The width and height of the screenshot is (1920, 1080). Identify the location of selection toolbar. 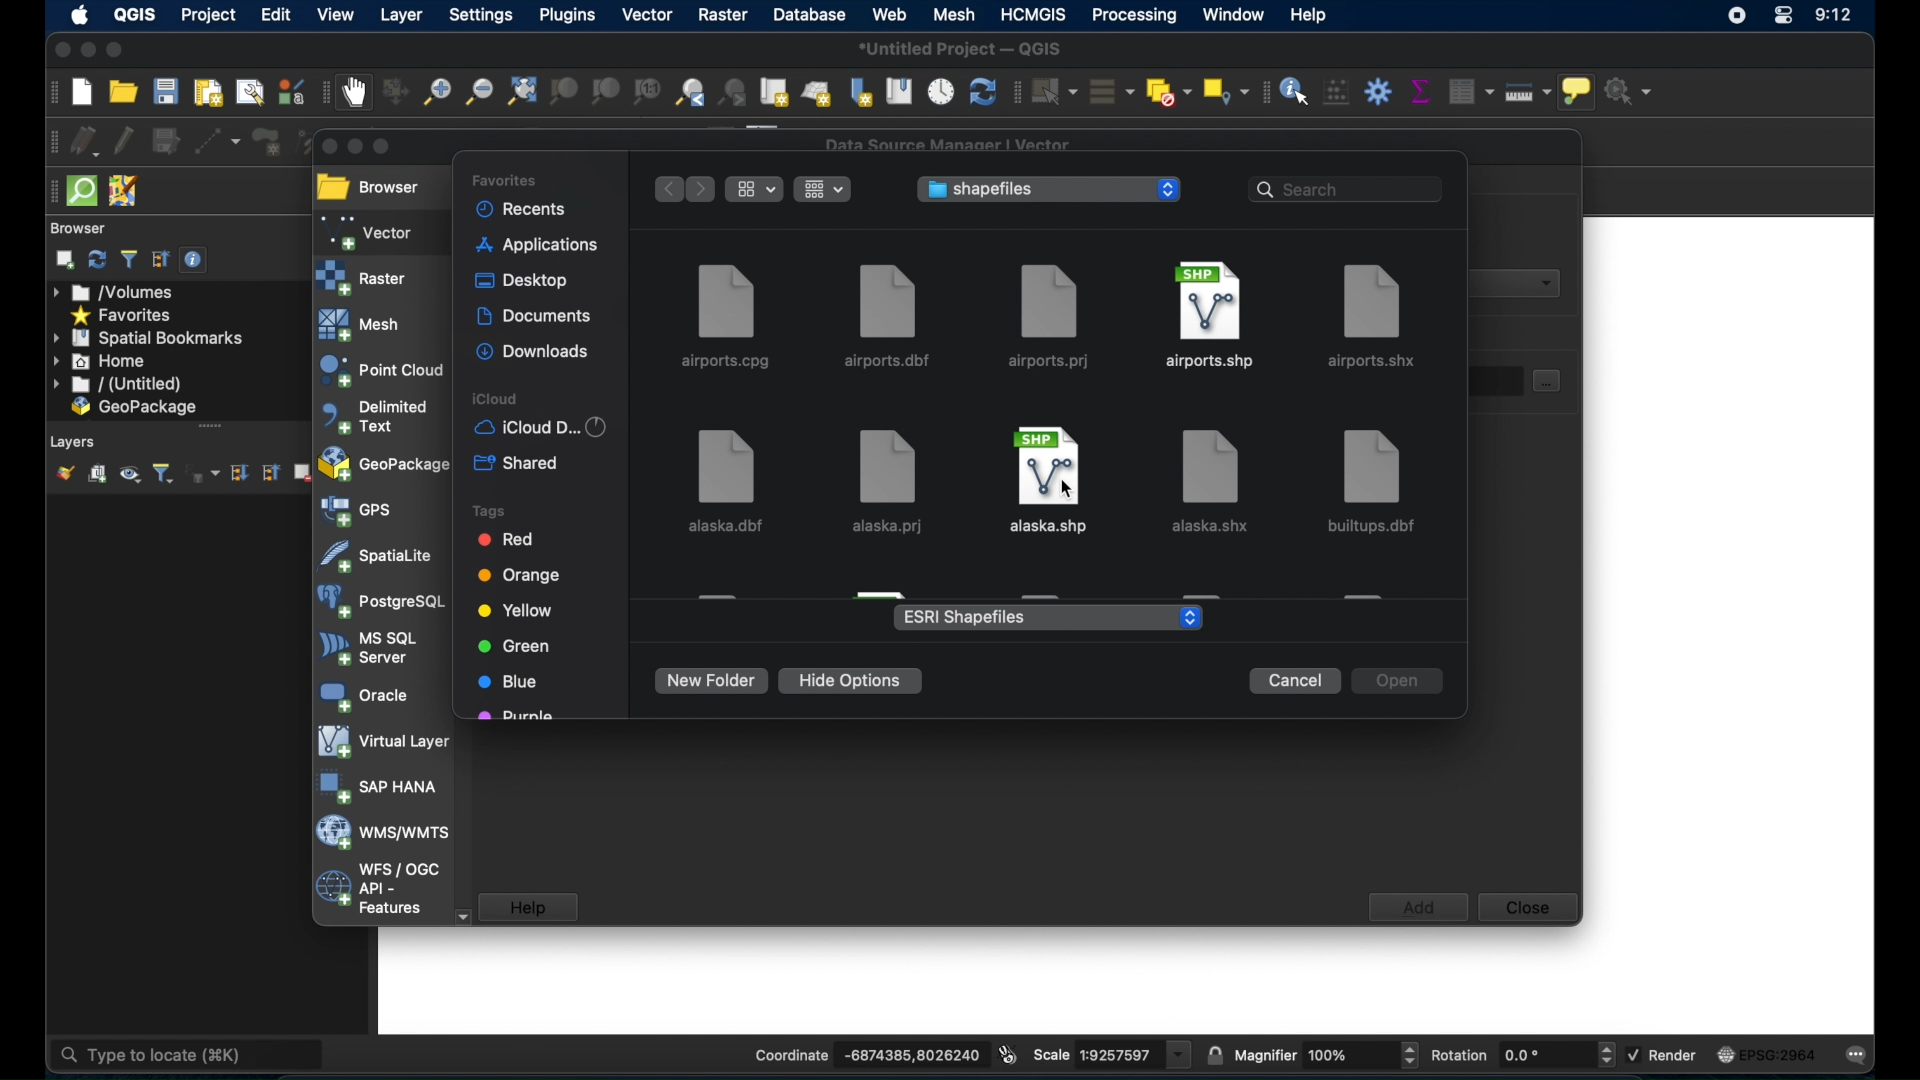
(1015, 91).